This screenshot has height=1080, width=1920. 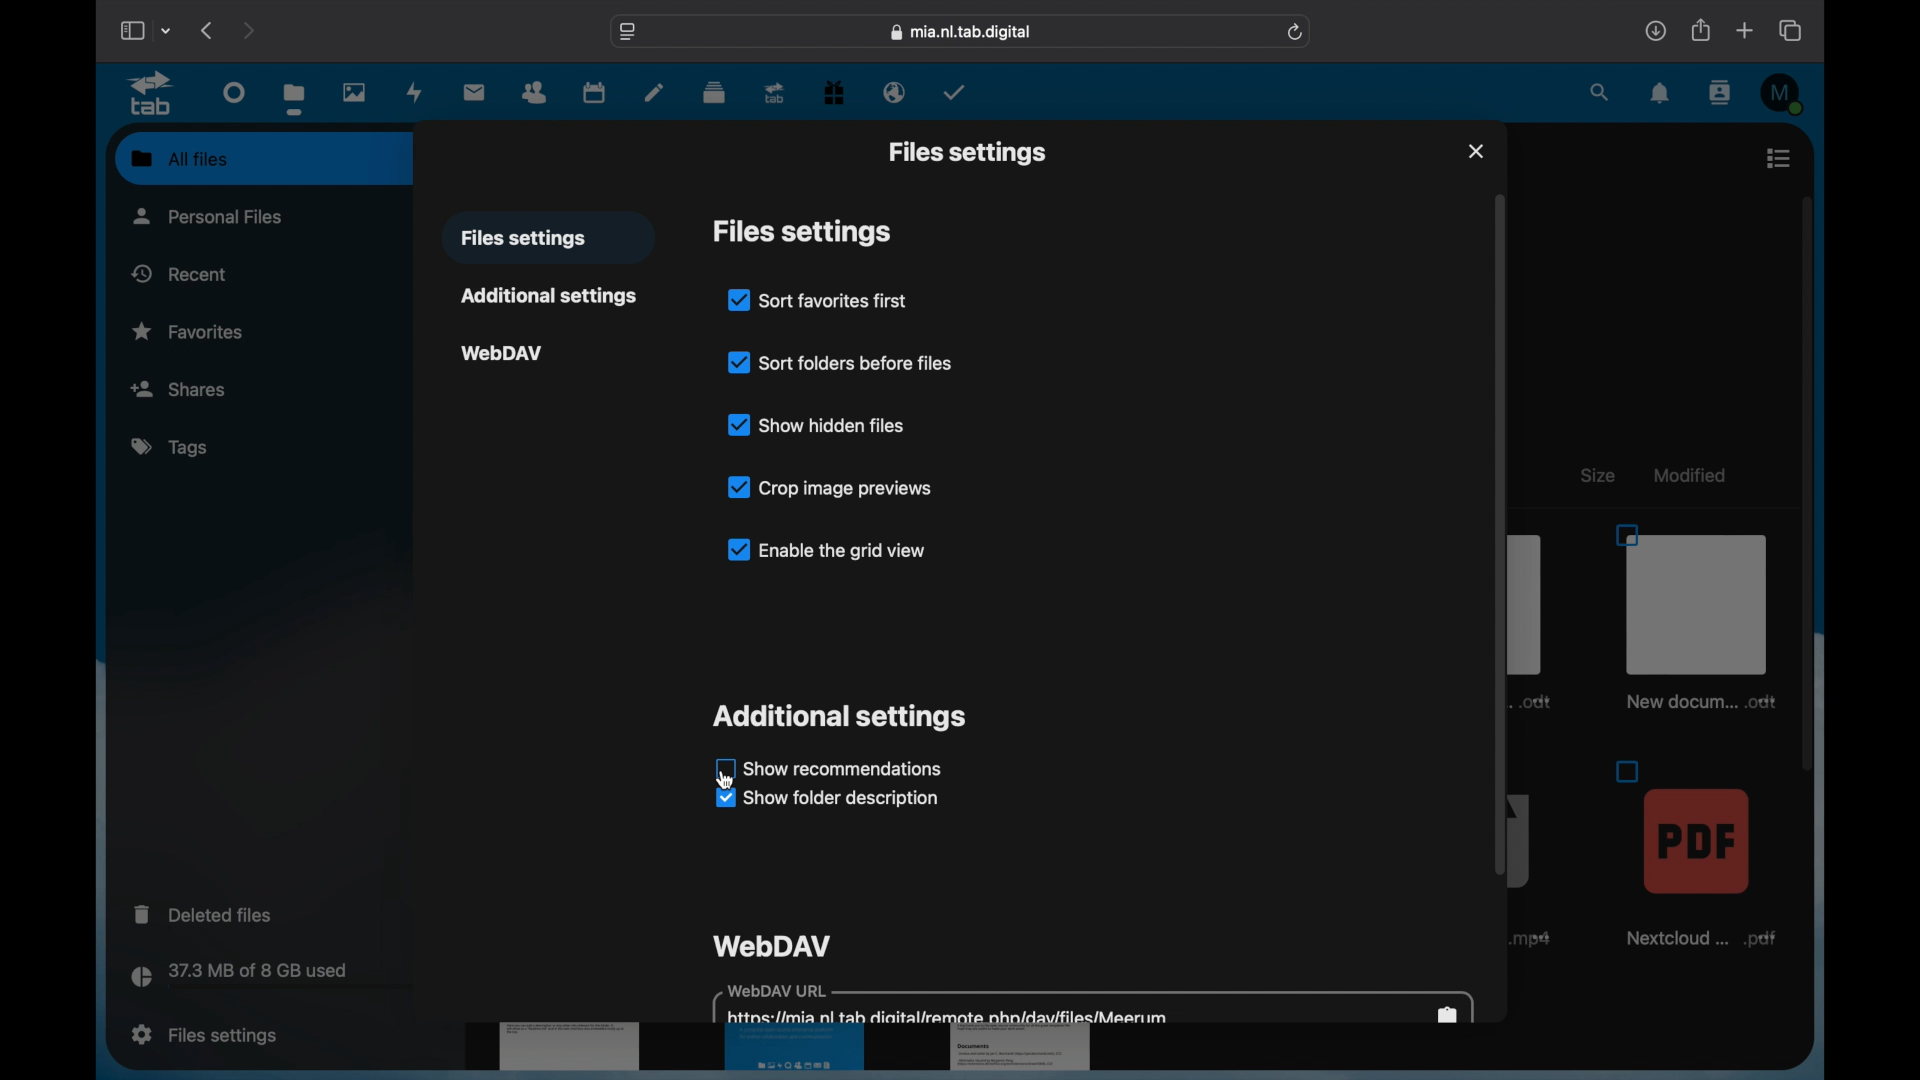 I want to click on files settings, so click(x=204, y=1033).